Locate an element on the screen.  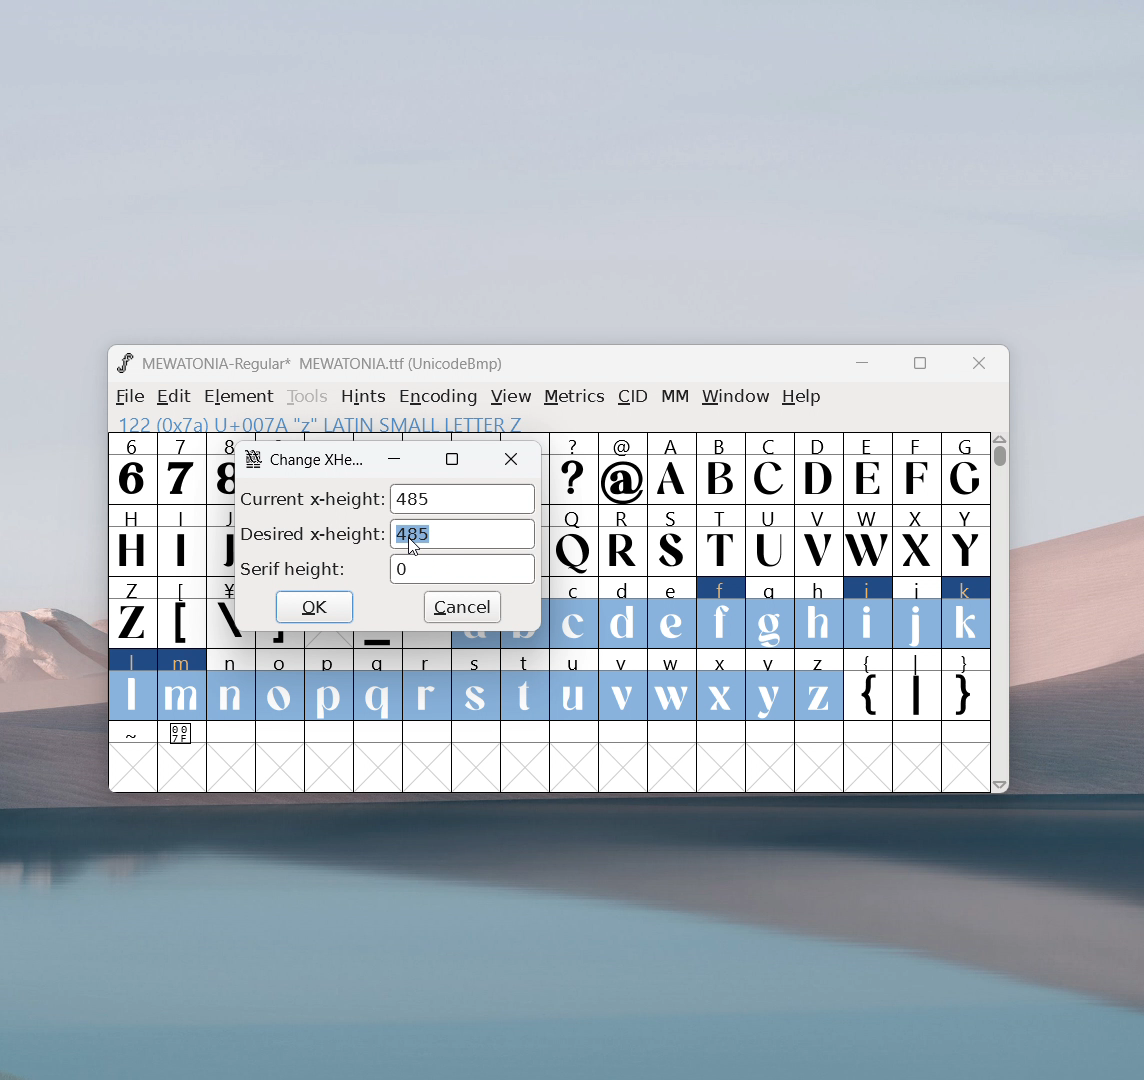
{ is located at coordinates (867, 687).